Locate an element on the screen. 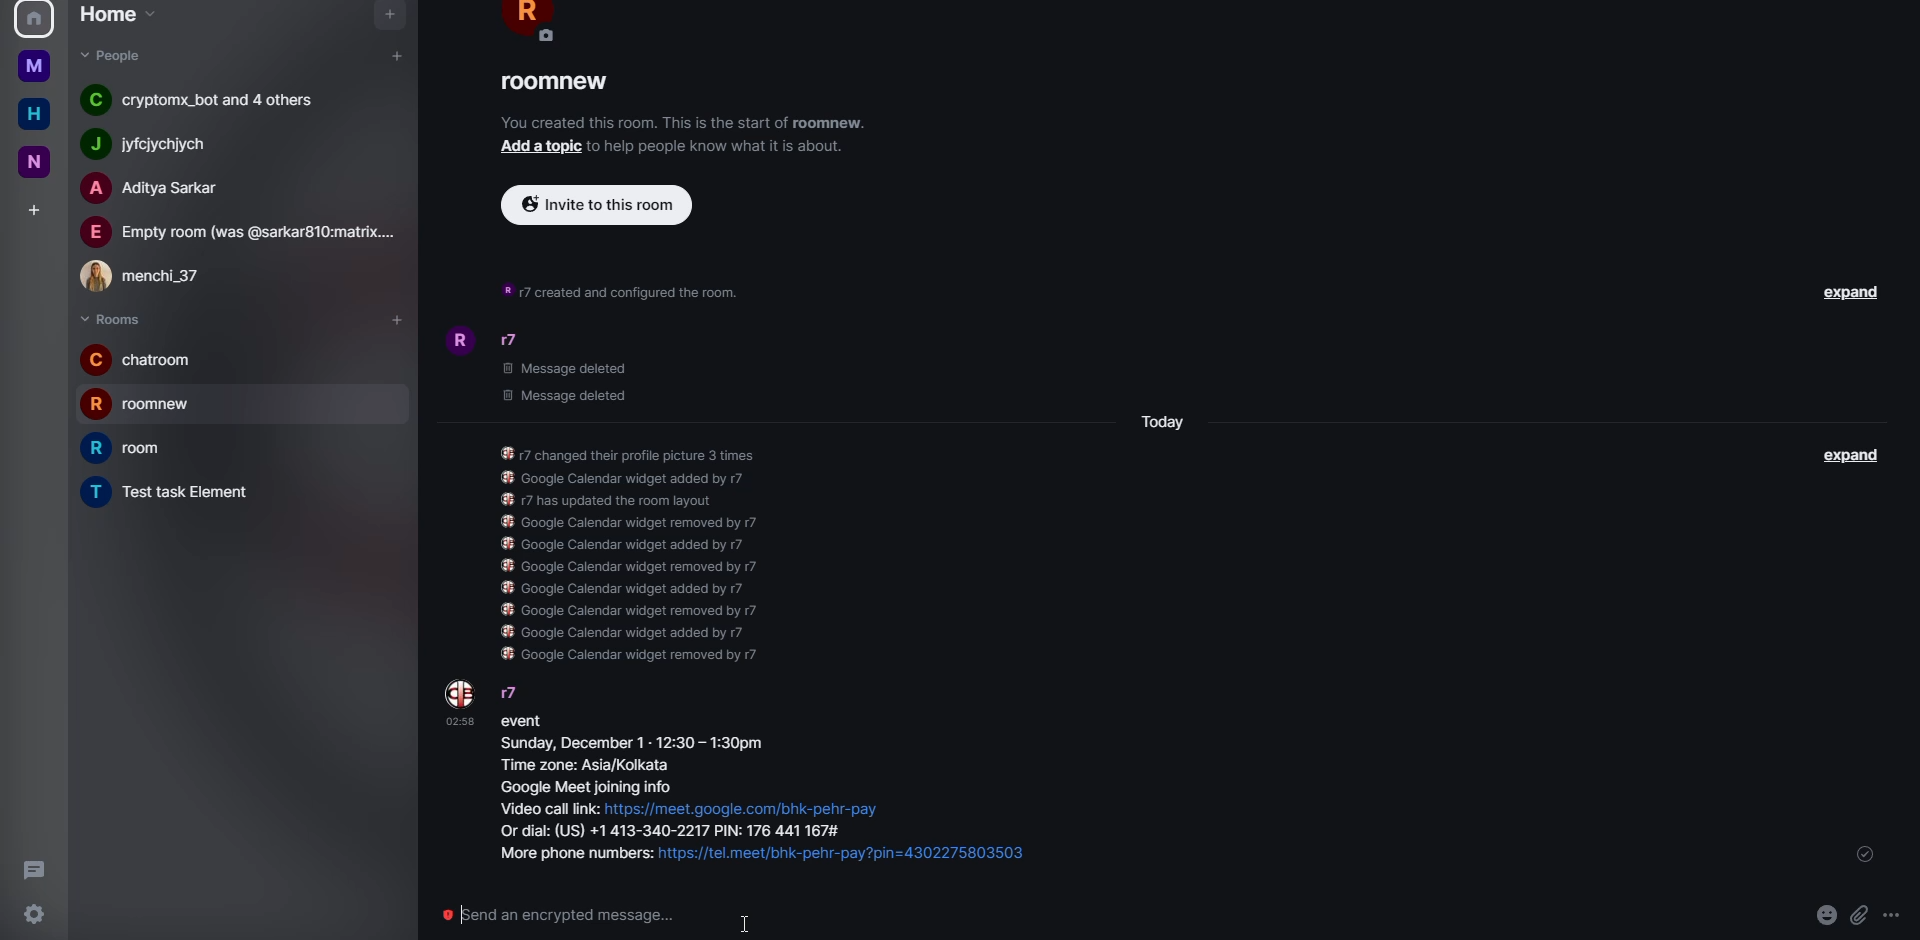 Image resolution: width=1920 pixels, height=940 pixels. people is located at coordinates (166, 144).